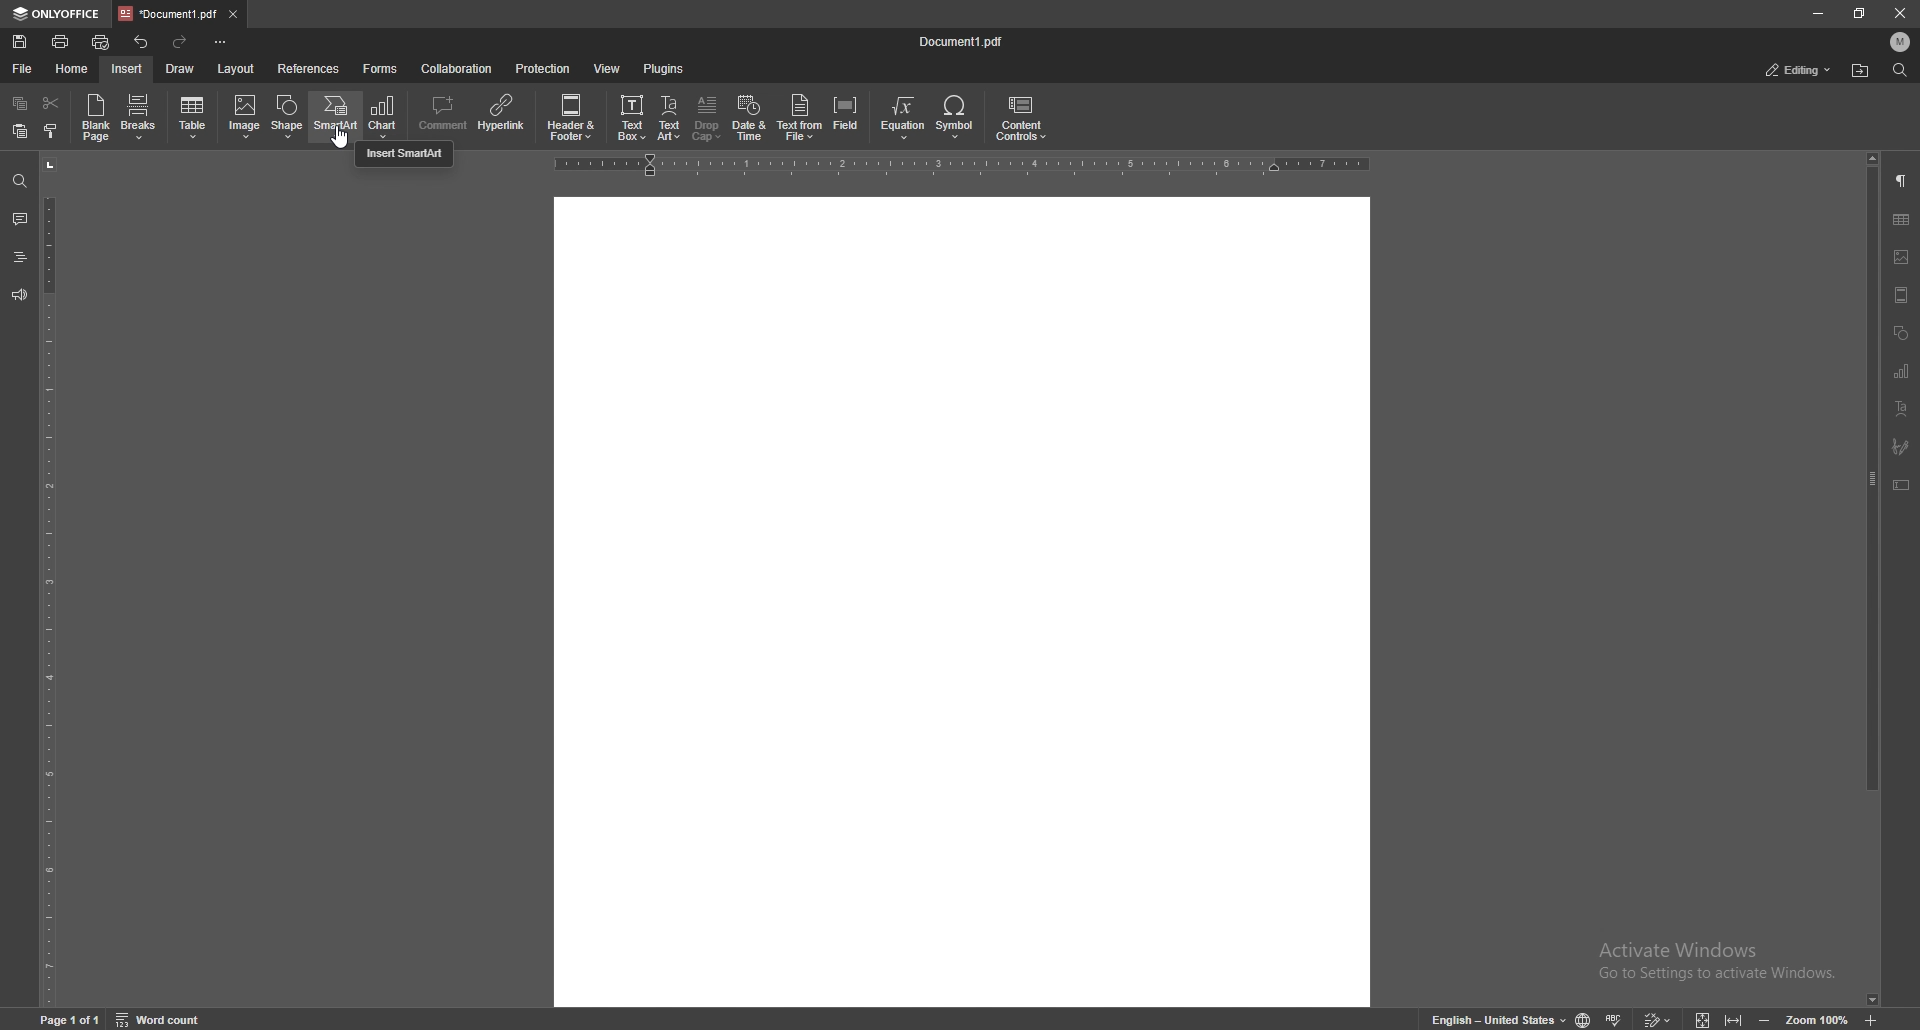 This screenshot has width=1920, height=1030. What do you see at coordinates (404, 155) in the screenshot?
I see `tooltip` at bounding box center [404, 155].